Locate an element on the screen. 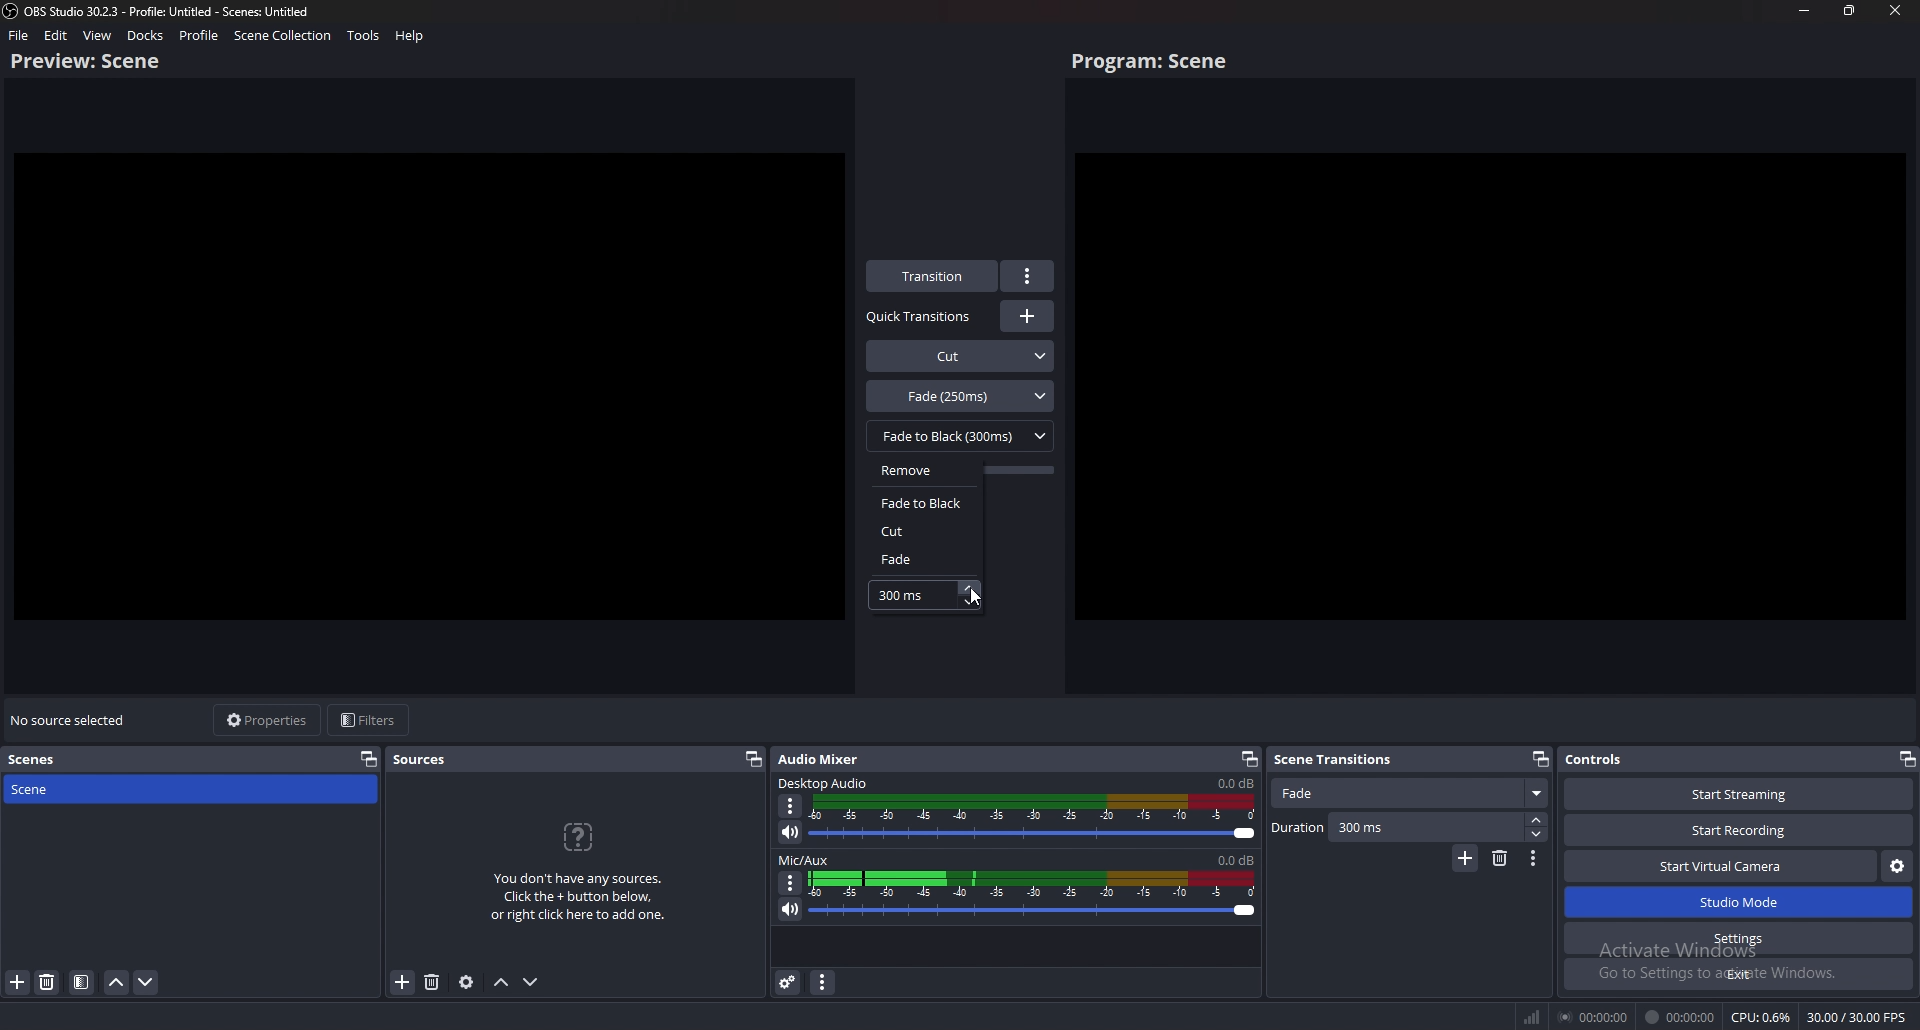 The image size is (1920, 1030). no source selected is located at coordinates (70, 720).